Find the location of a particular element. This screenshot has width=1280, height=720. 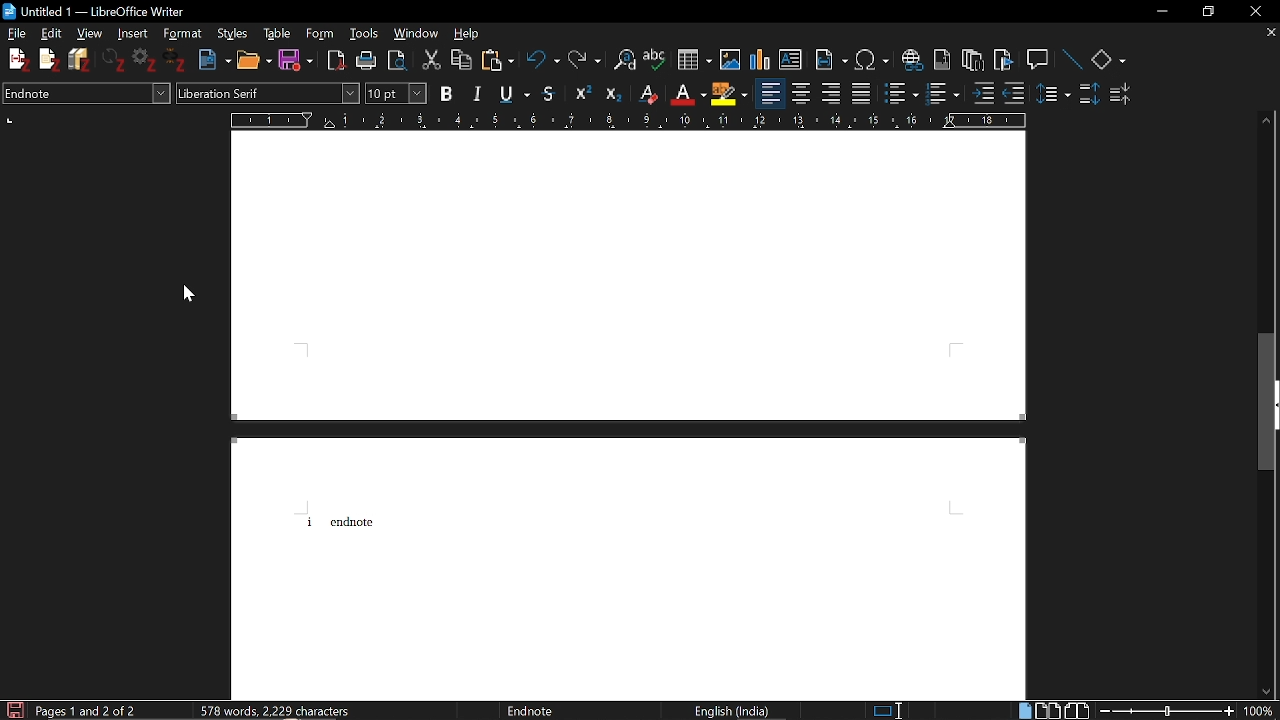

Tools is located at coordinates (365, 32).